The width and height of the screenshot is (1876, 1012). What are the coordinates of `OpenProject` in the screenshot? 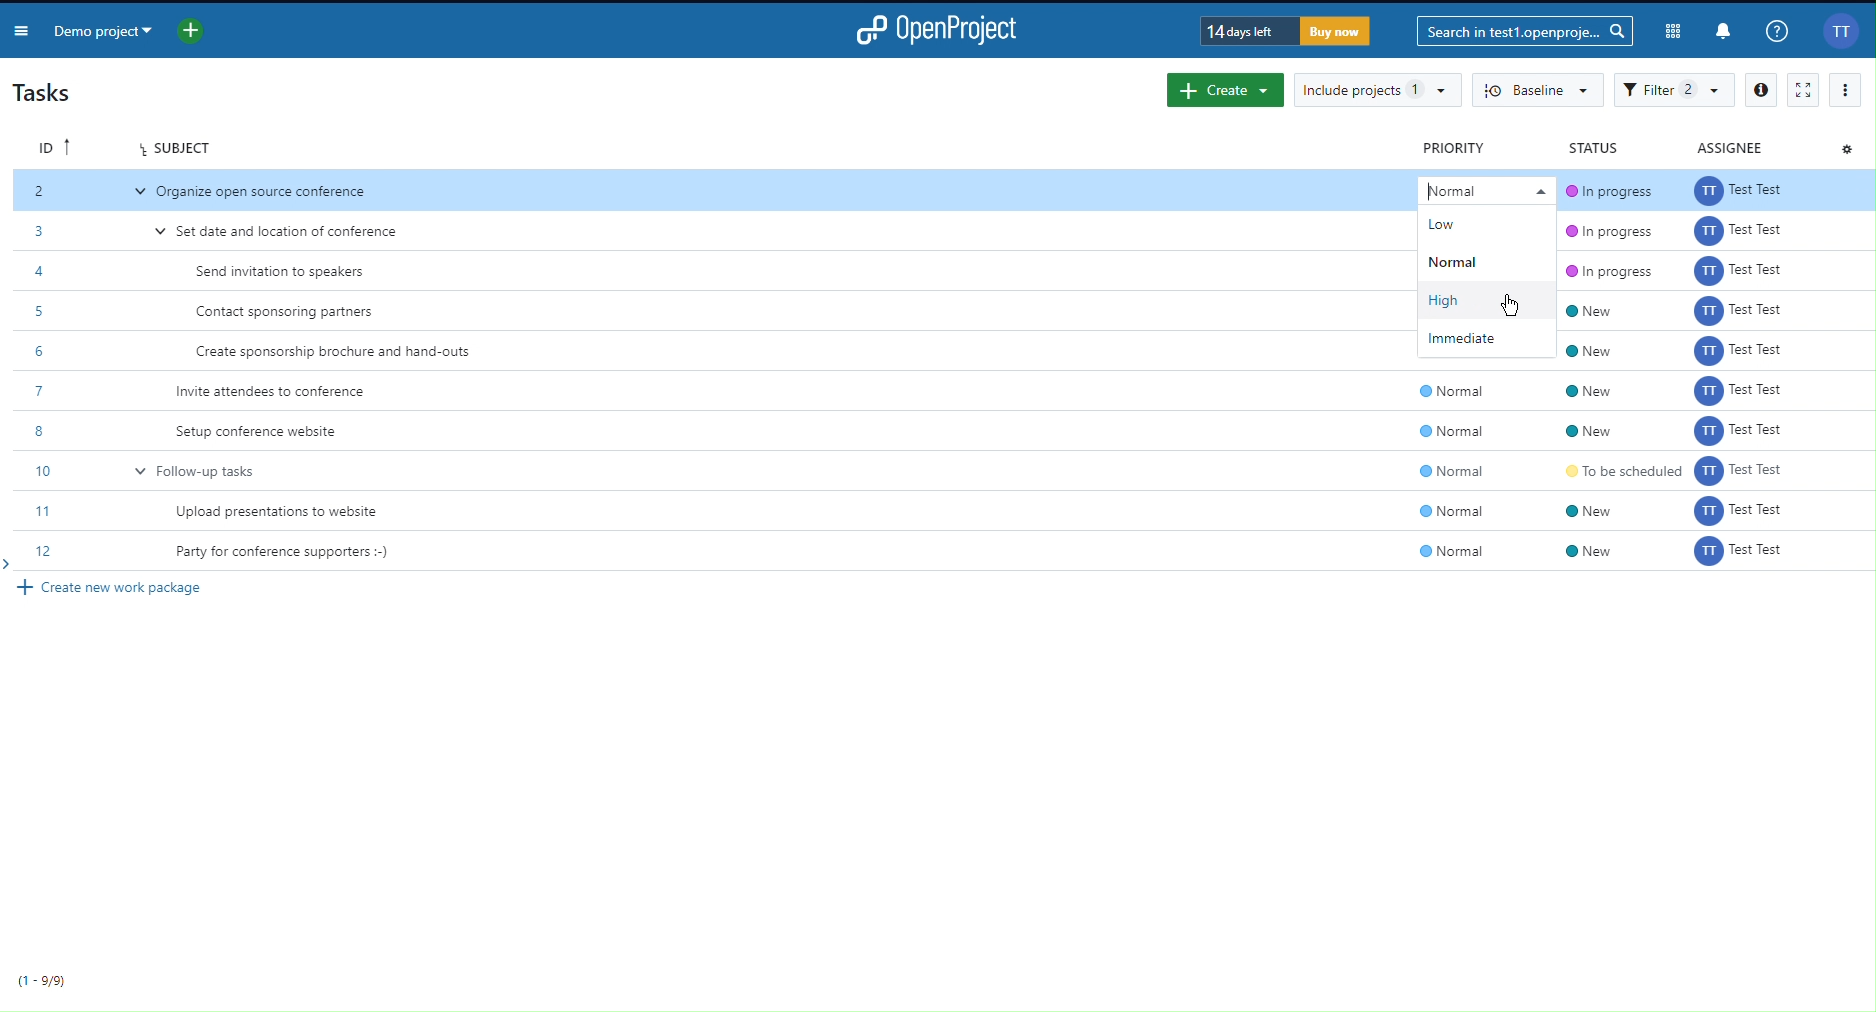 It's located at (939, 27).